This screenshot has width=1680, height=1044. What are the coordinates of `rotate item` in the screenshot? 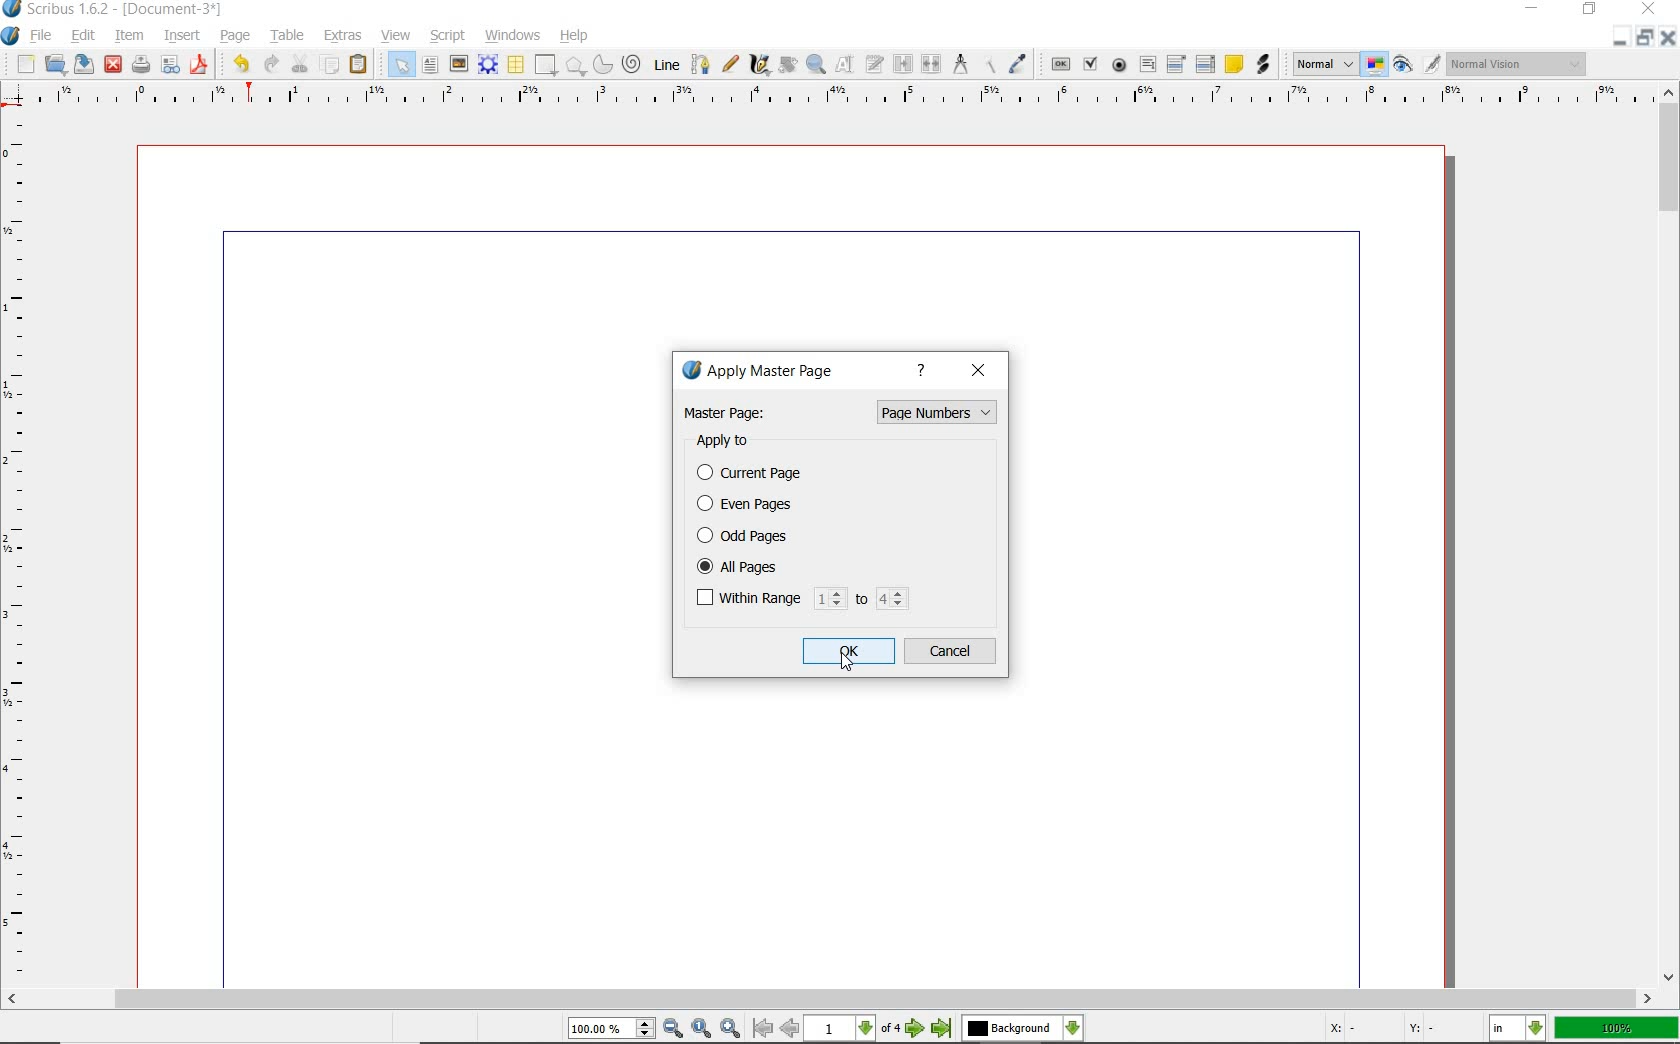 It's located at (786, 64).